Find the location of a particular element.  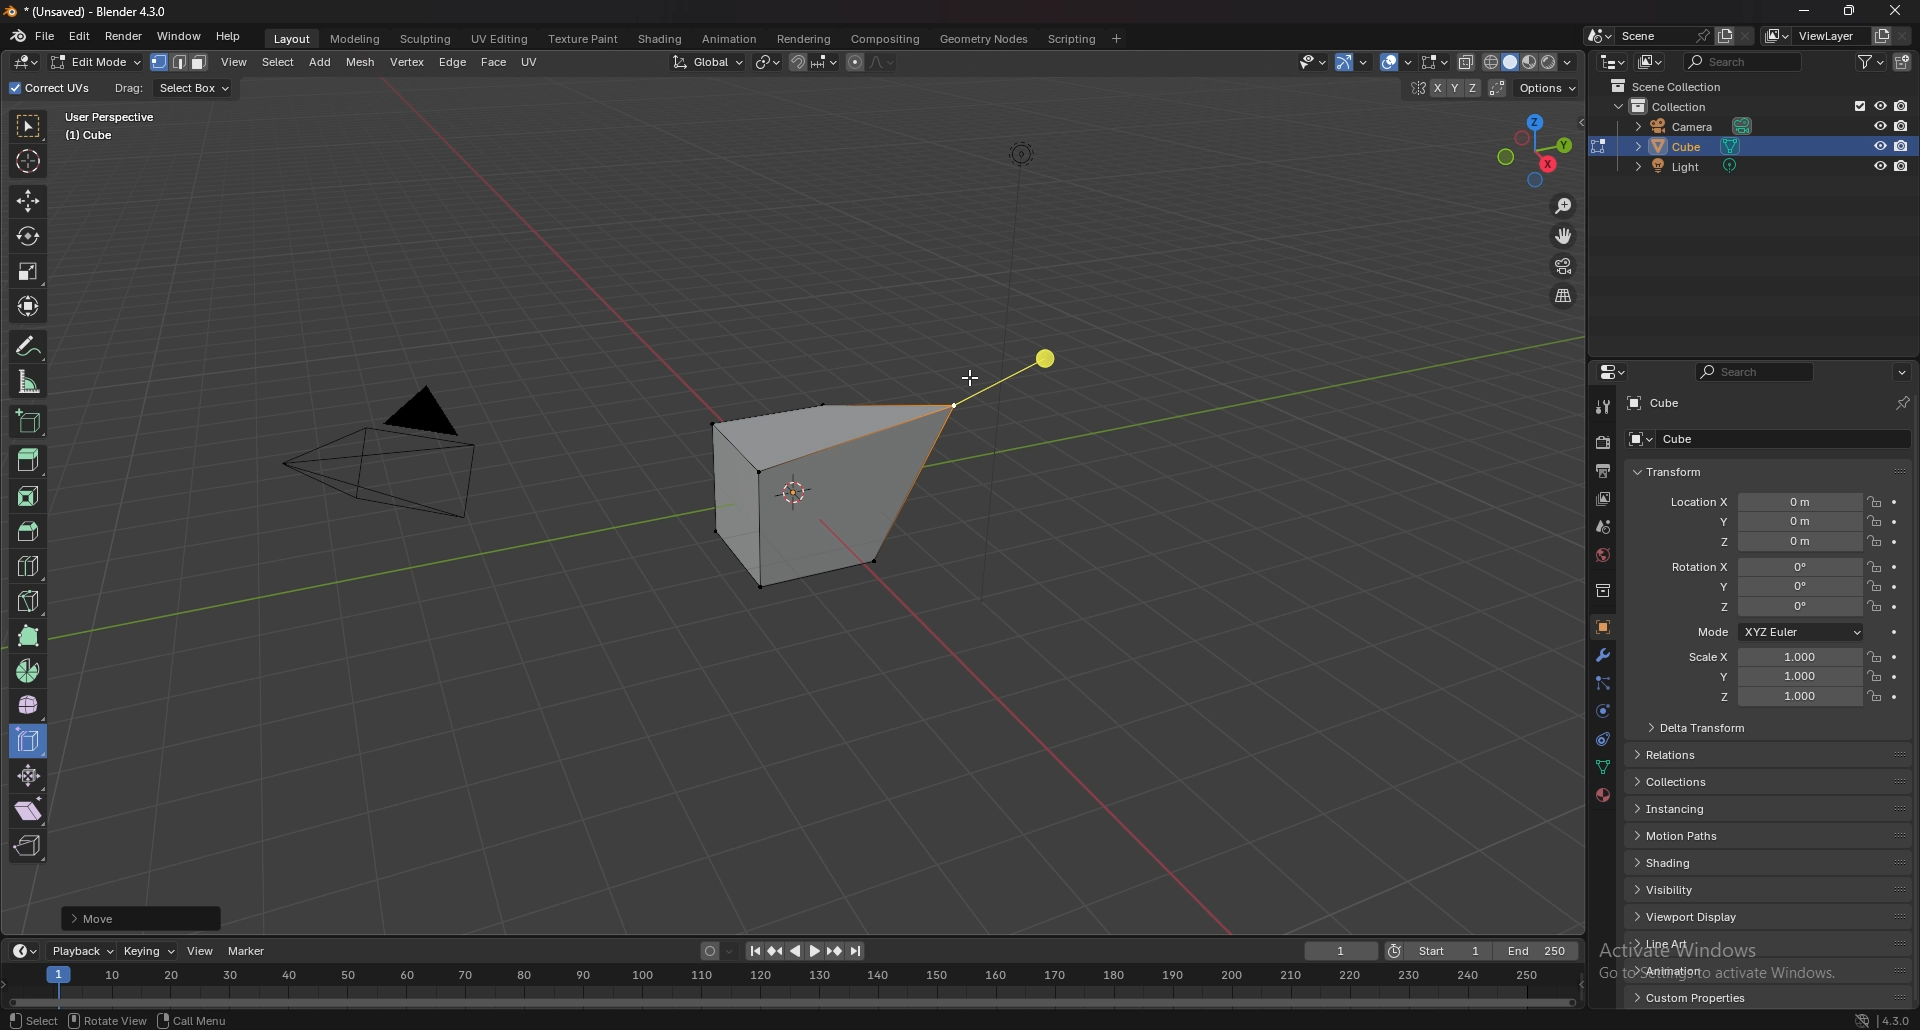

rotate is located at coordinates (27, 236).